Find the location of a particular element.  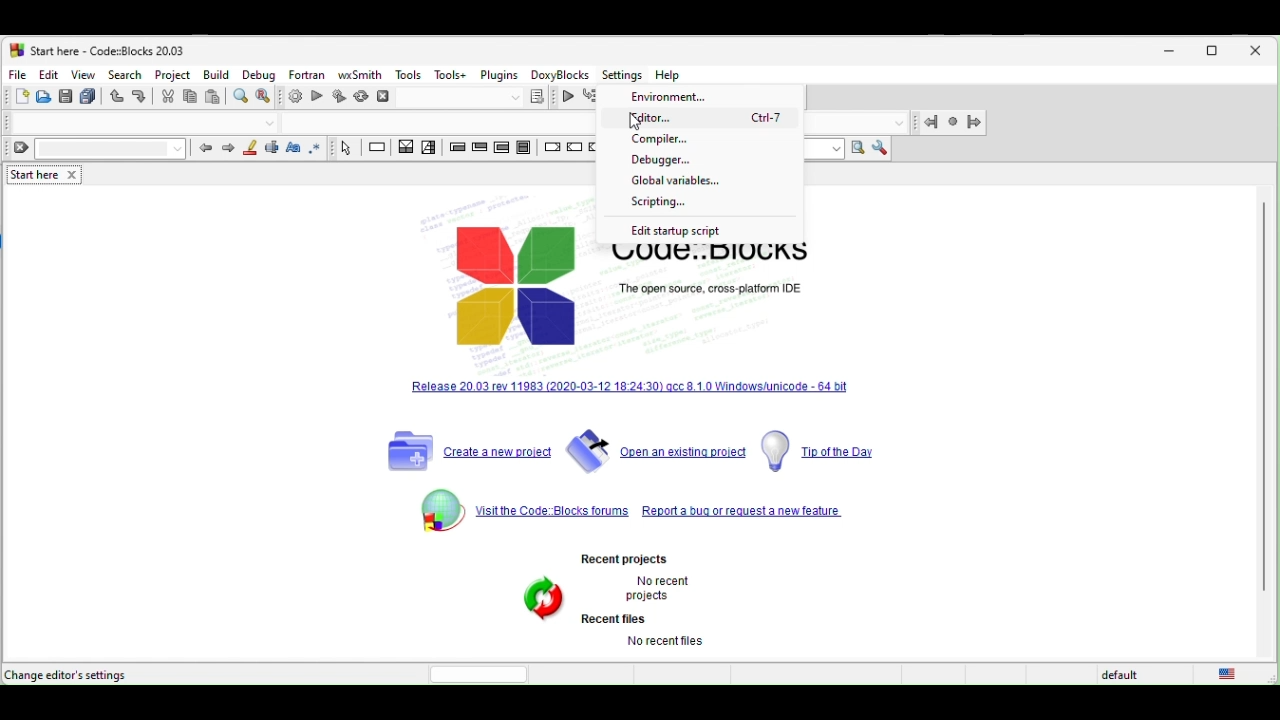

maximize is located at coordinates (1216, 53).